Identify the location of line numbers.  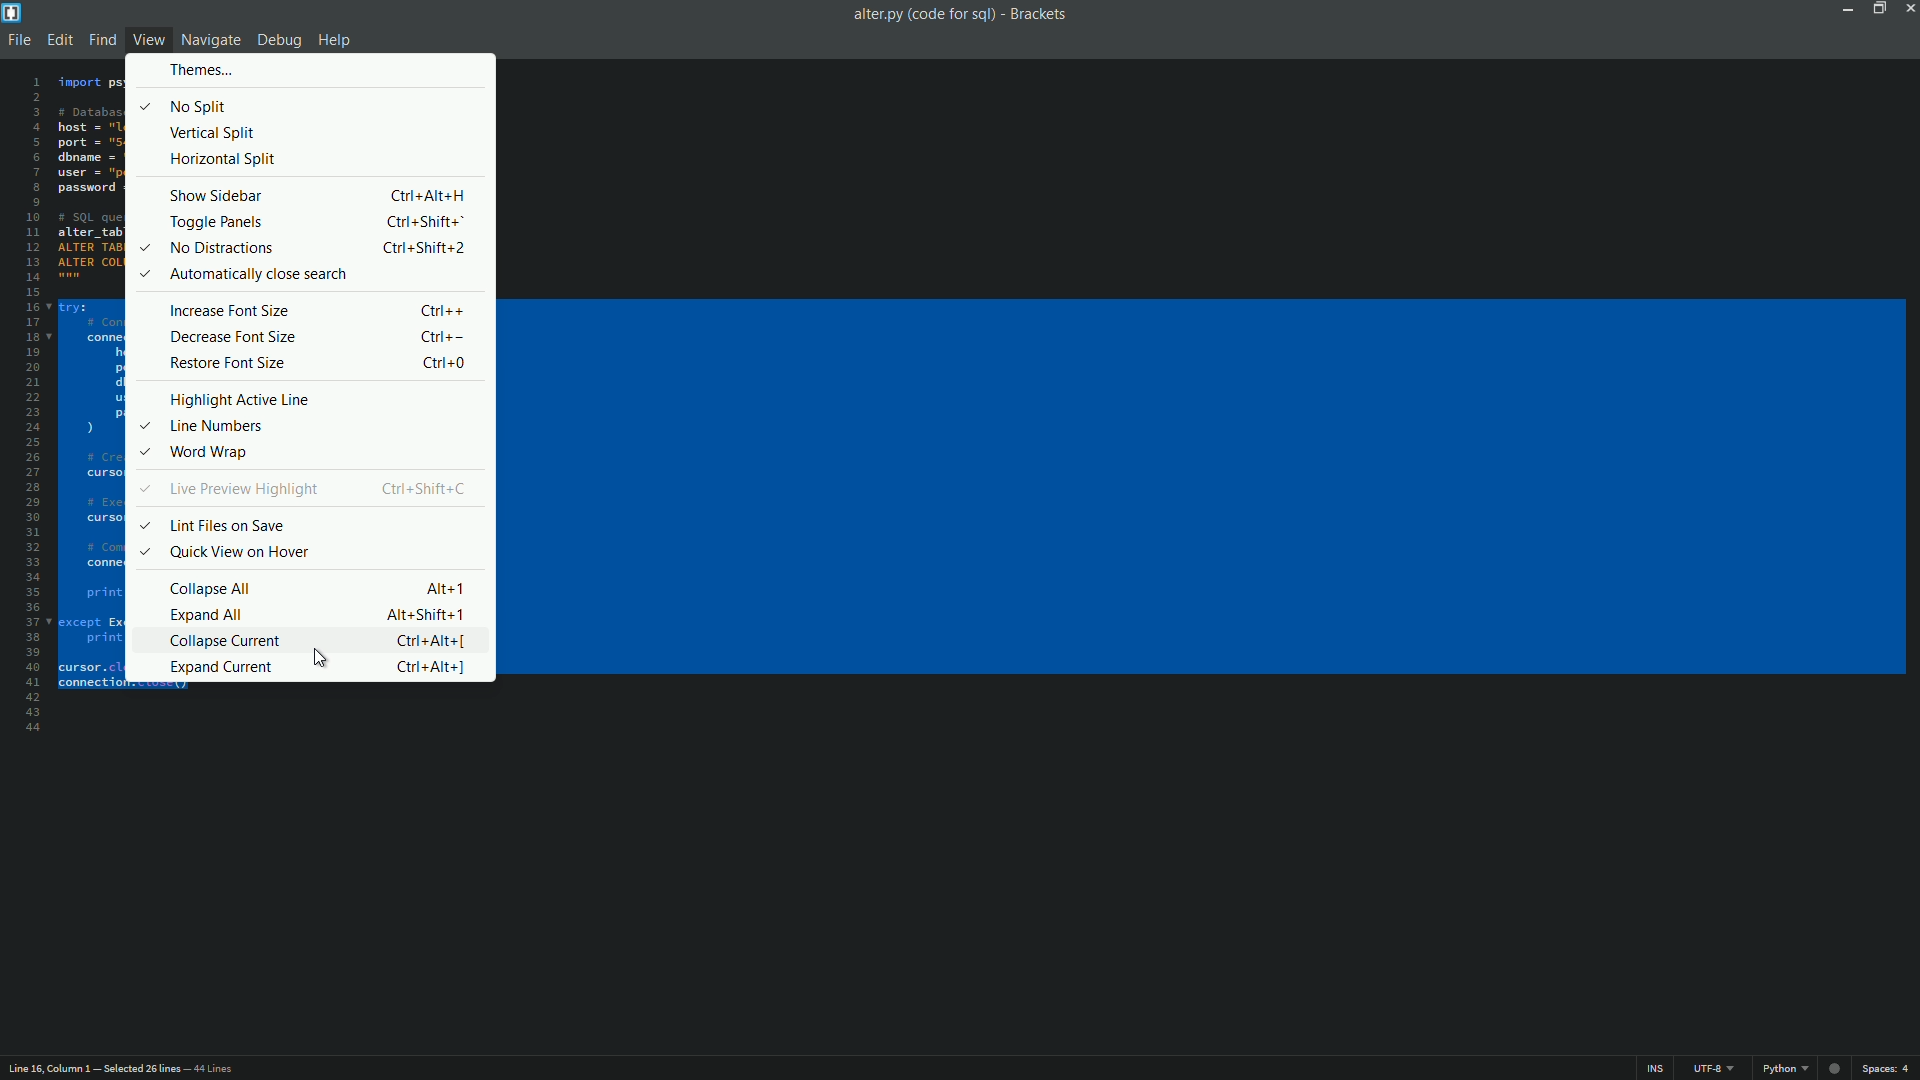
(29, 403).